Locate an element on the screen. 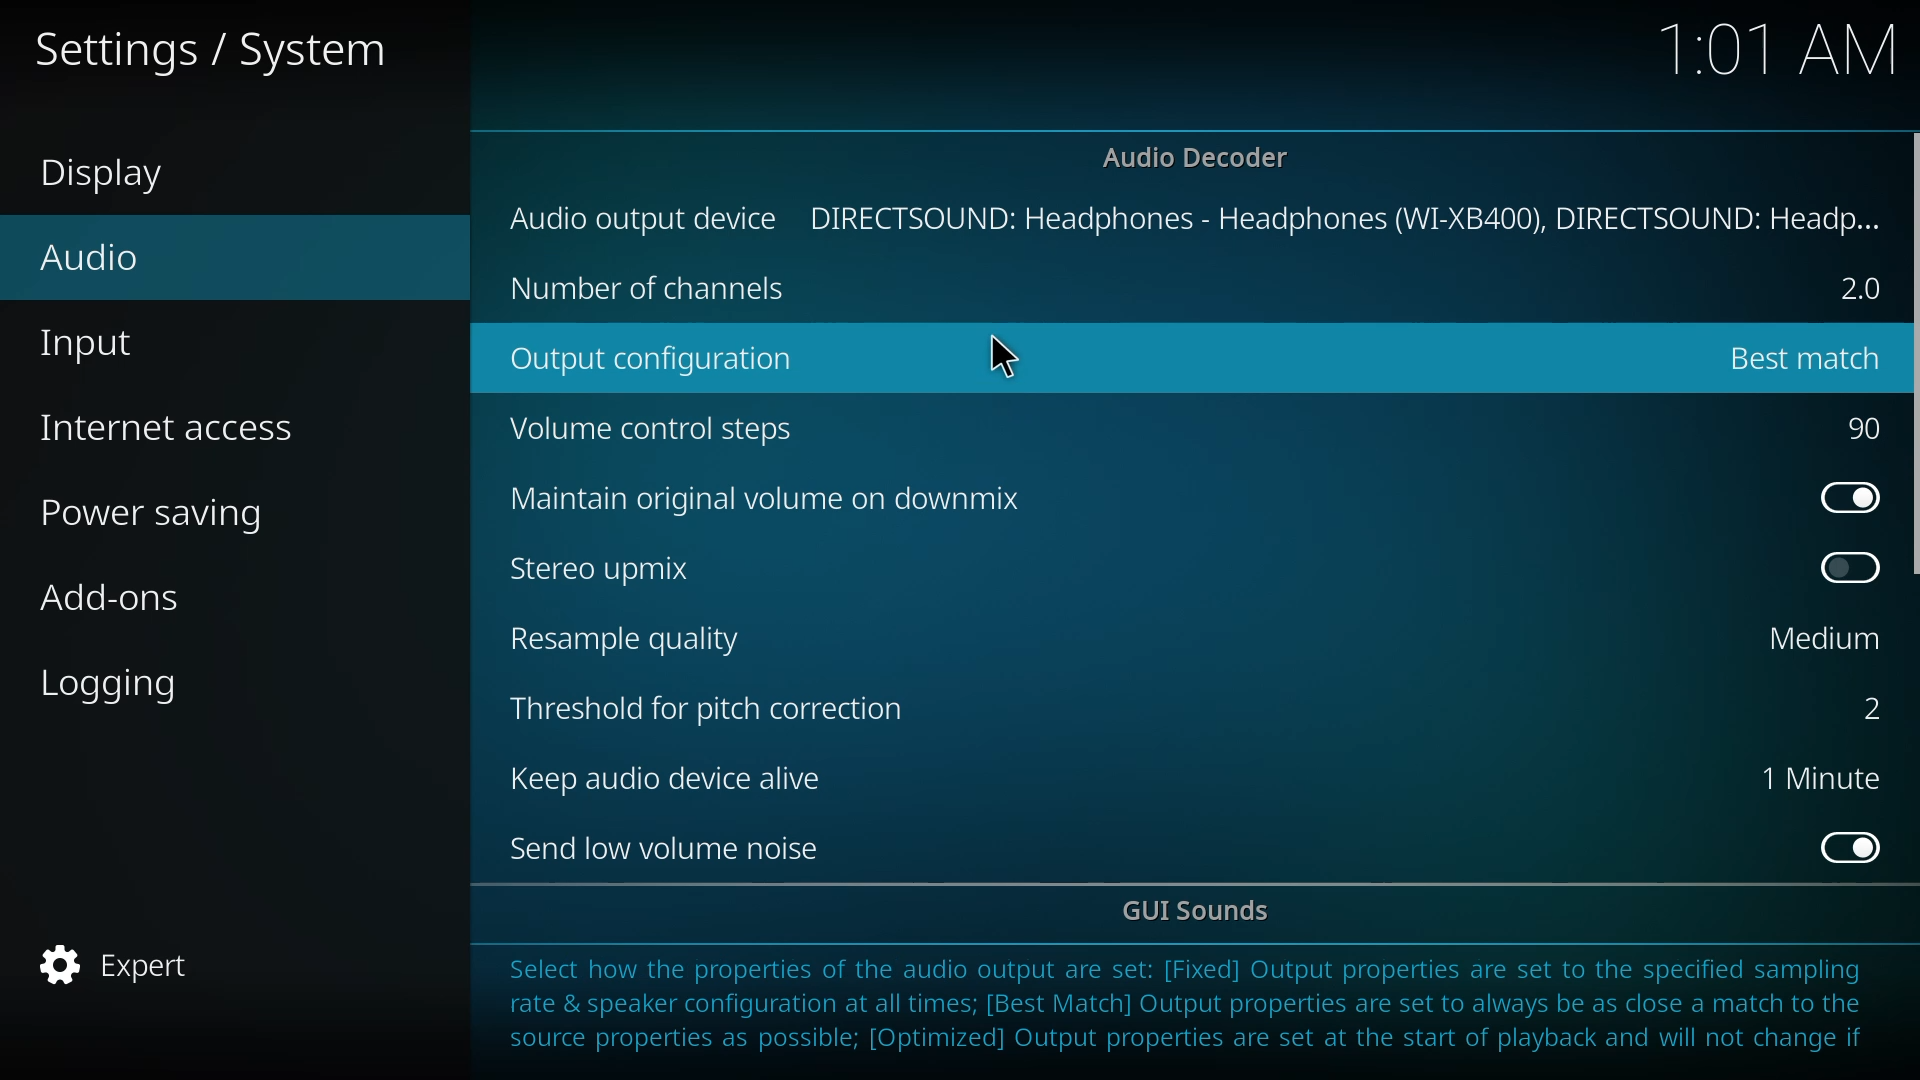 The height and width of the screenshot is (1080, 1920). cursor is located at coordinates (1008, 355).